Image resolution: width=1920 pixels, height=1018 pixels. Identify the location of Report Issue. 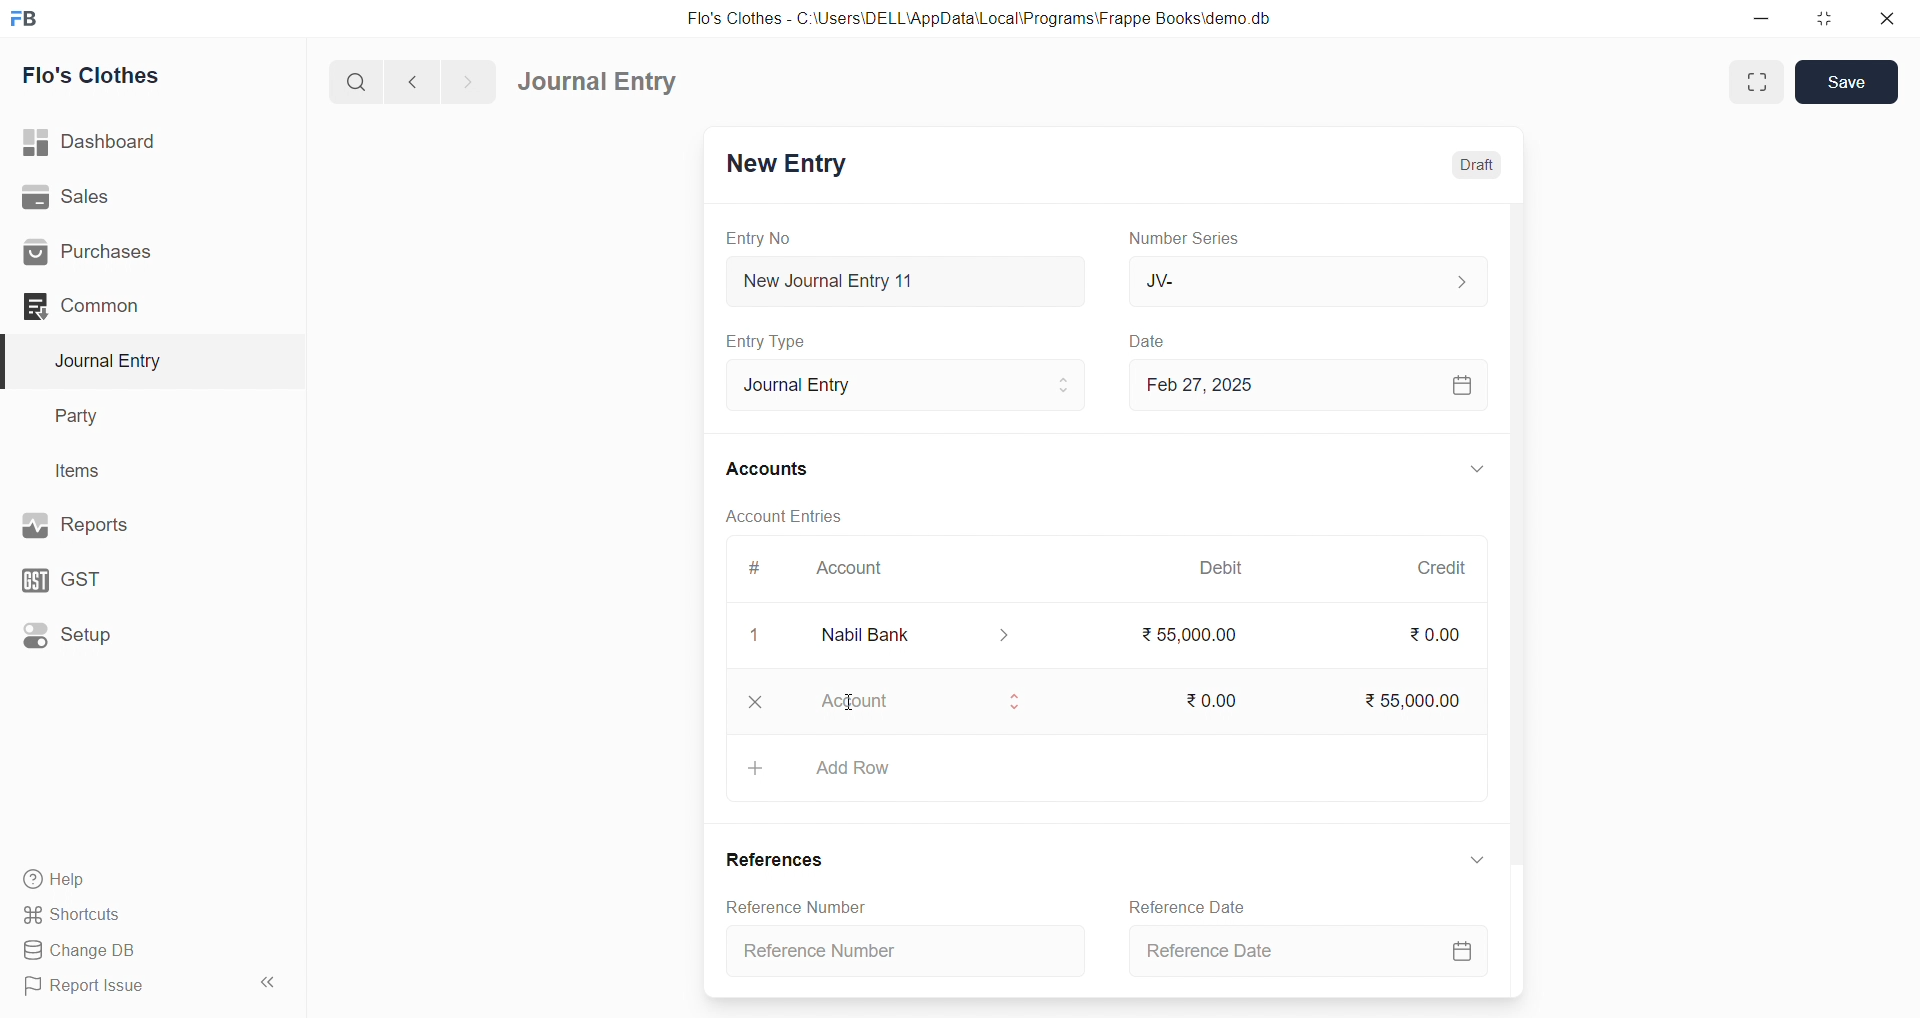
(120, 990).